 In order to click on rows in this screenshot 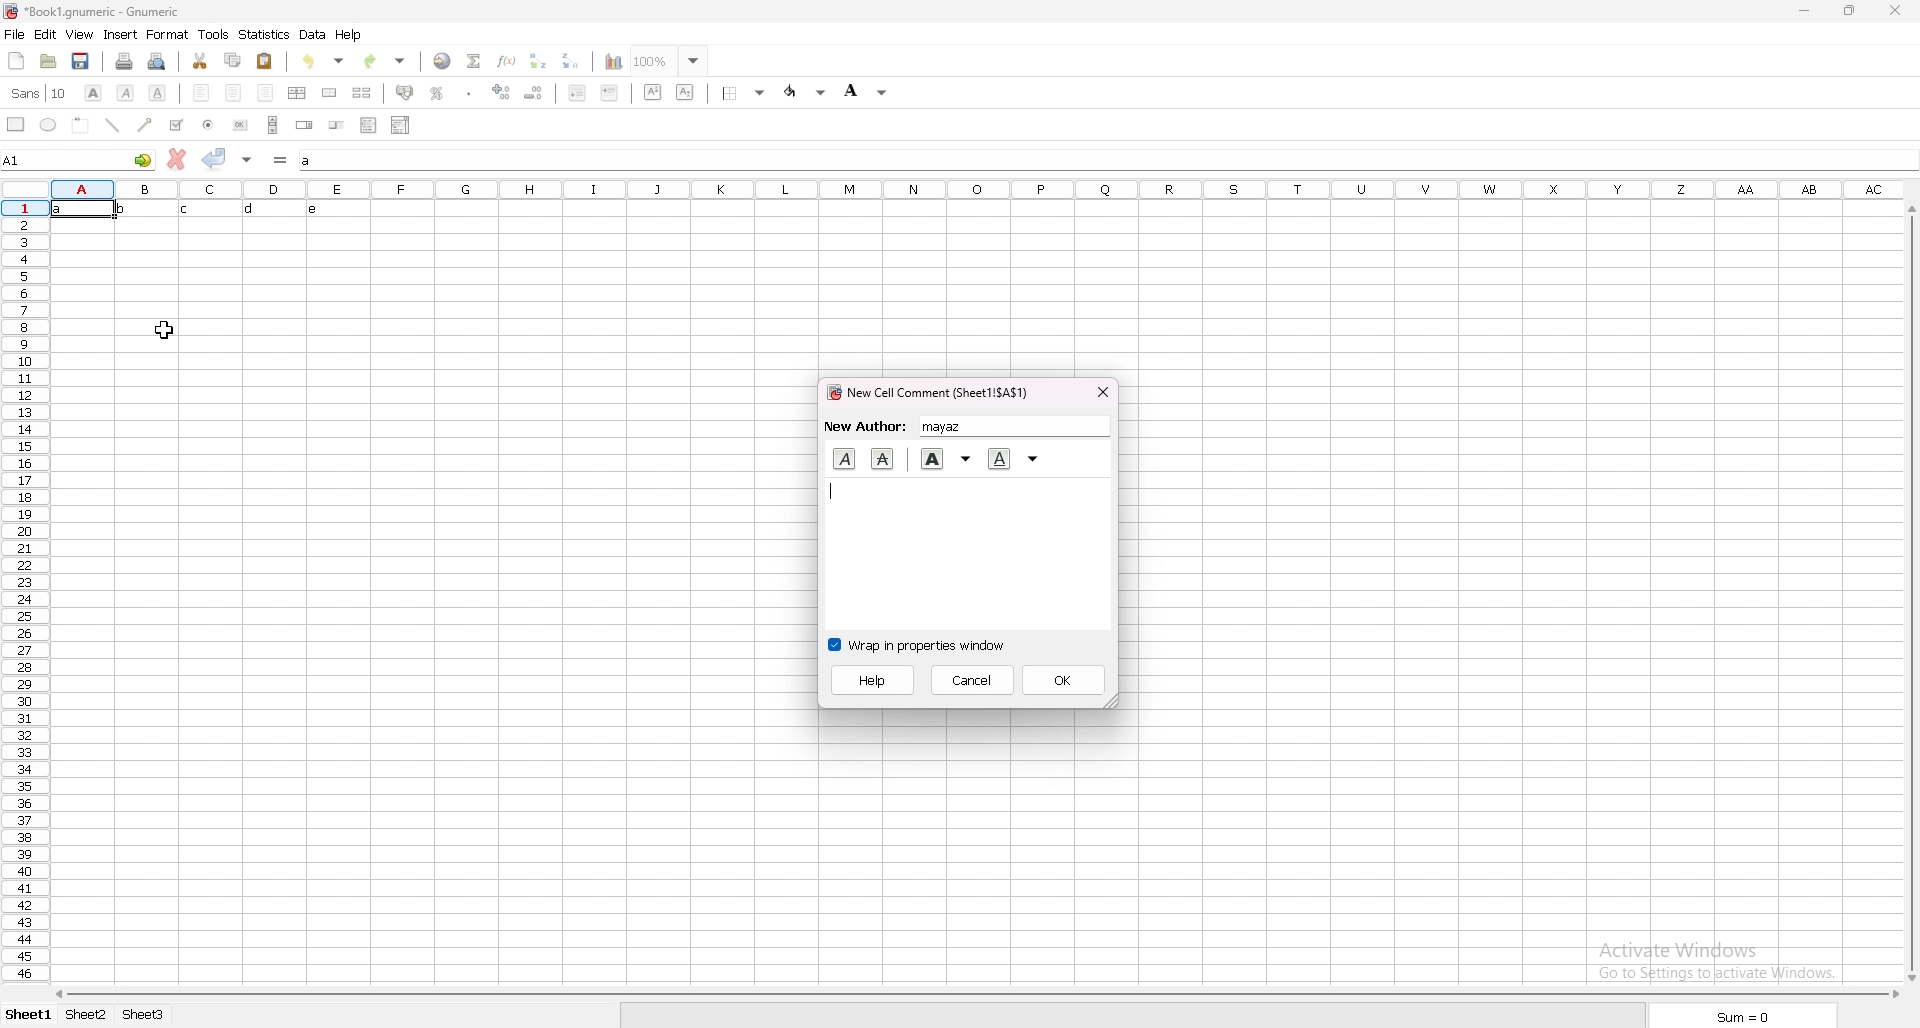, I will do `click(25, 592)`.